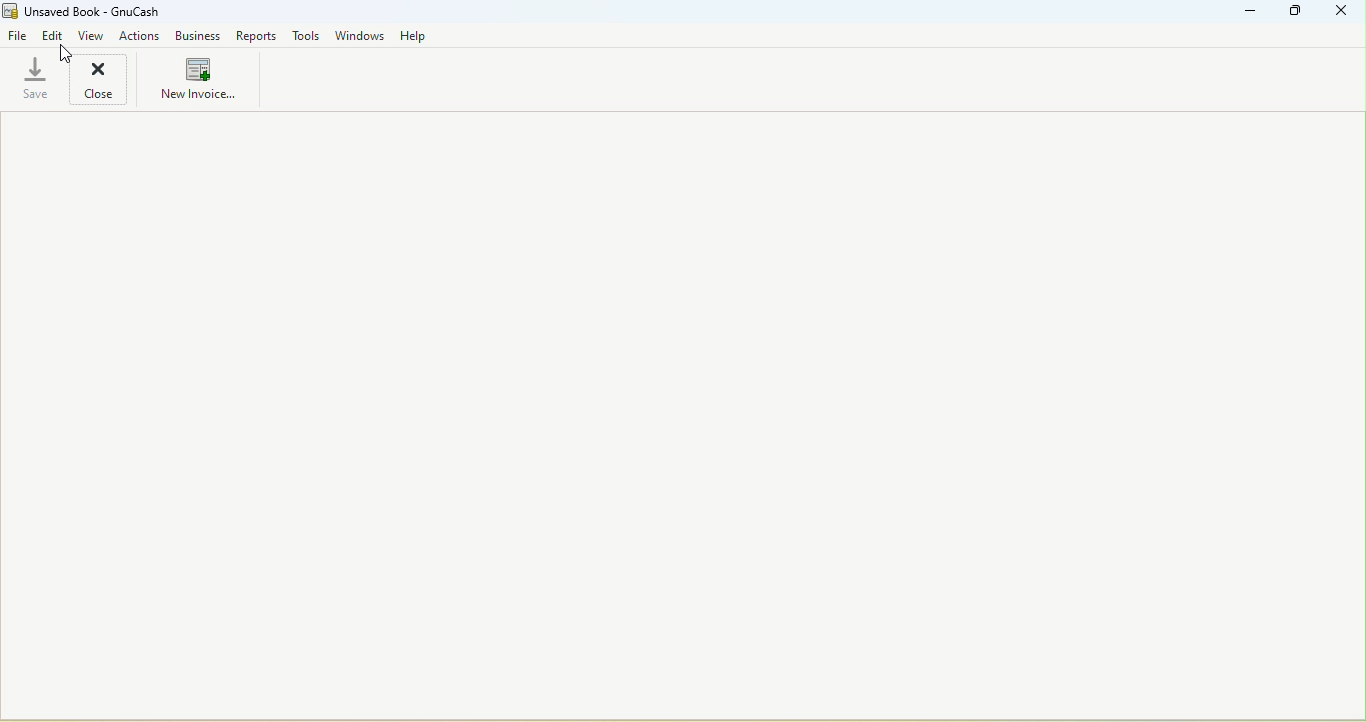 The height and width of the screenshot is (722, 1366). I want to click on File, so click(17, 37).